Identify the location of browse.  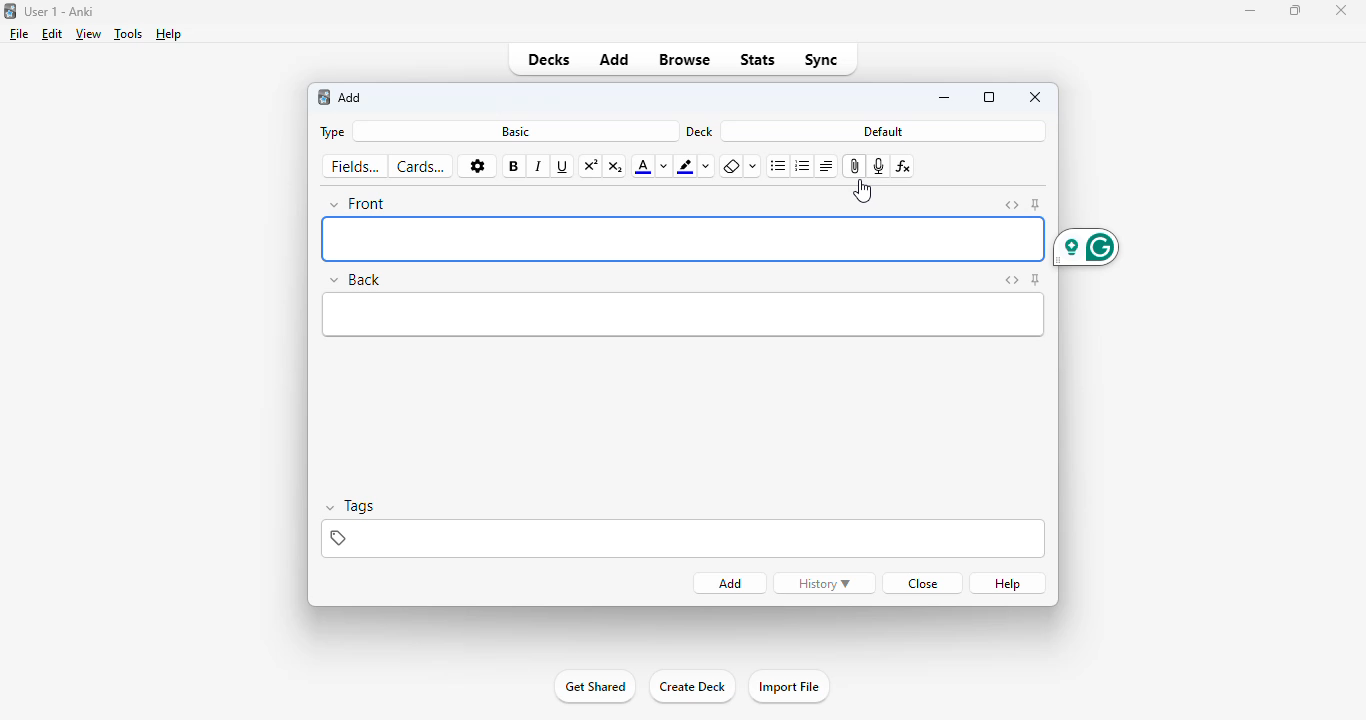
(683, 60).